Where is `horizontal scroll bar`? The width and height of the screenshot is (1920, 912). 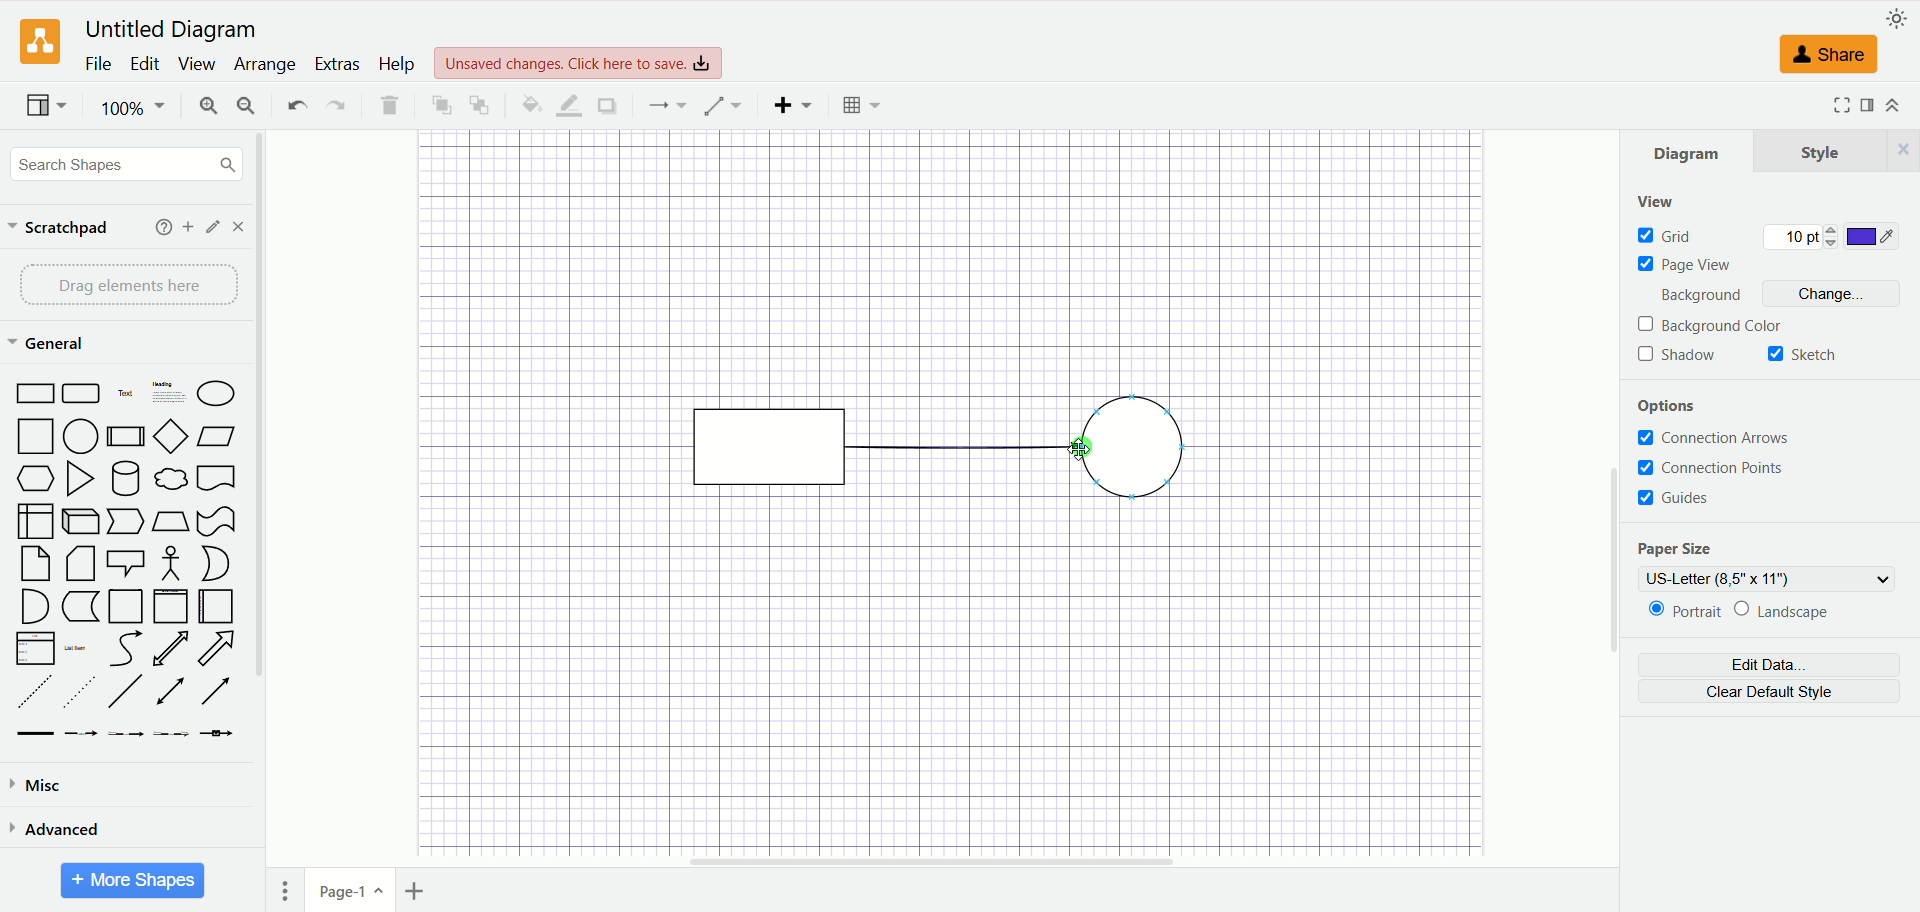 horizontal scroll bar is located at coordinates (938, 862).